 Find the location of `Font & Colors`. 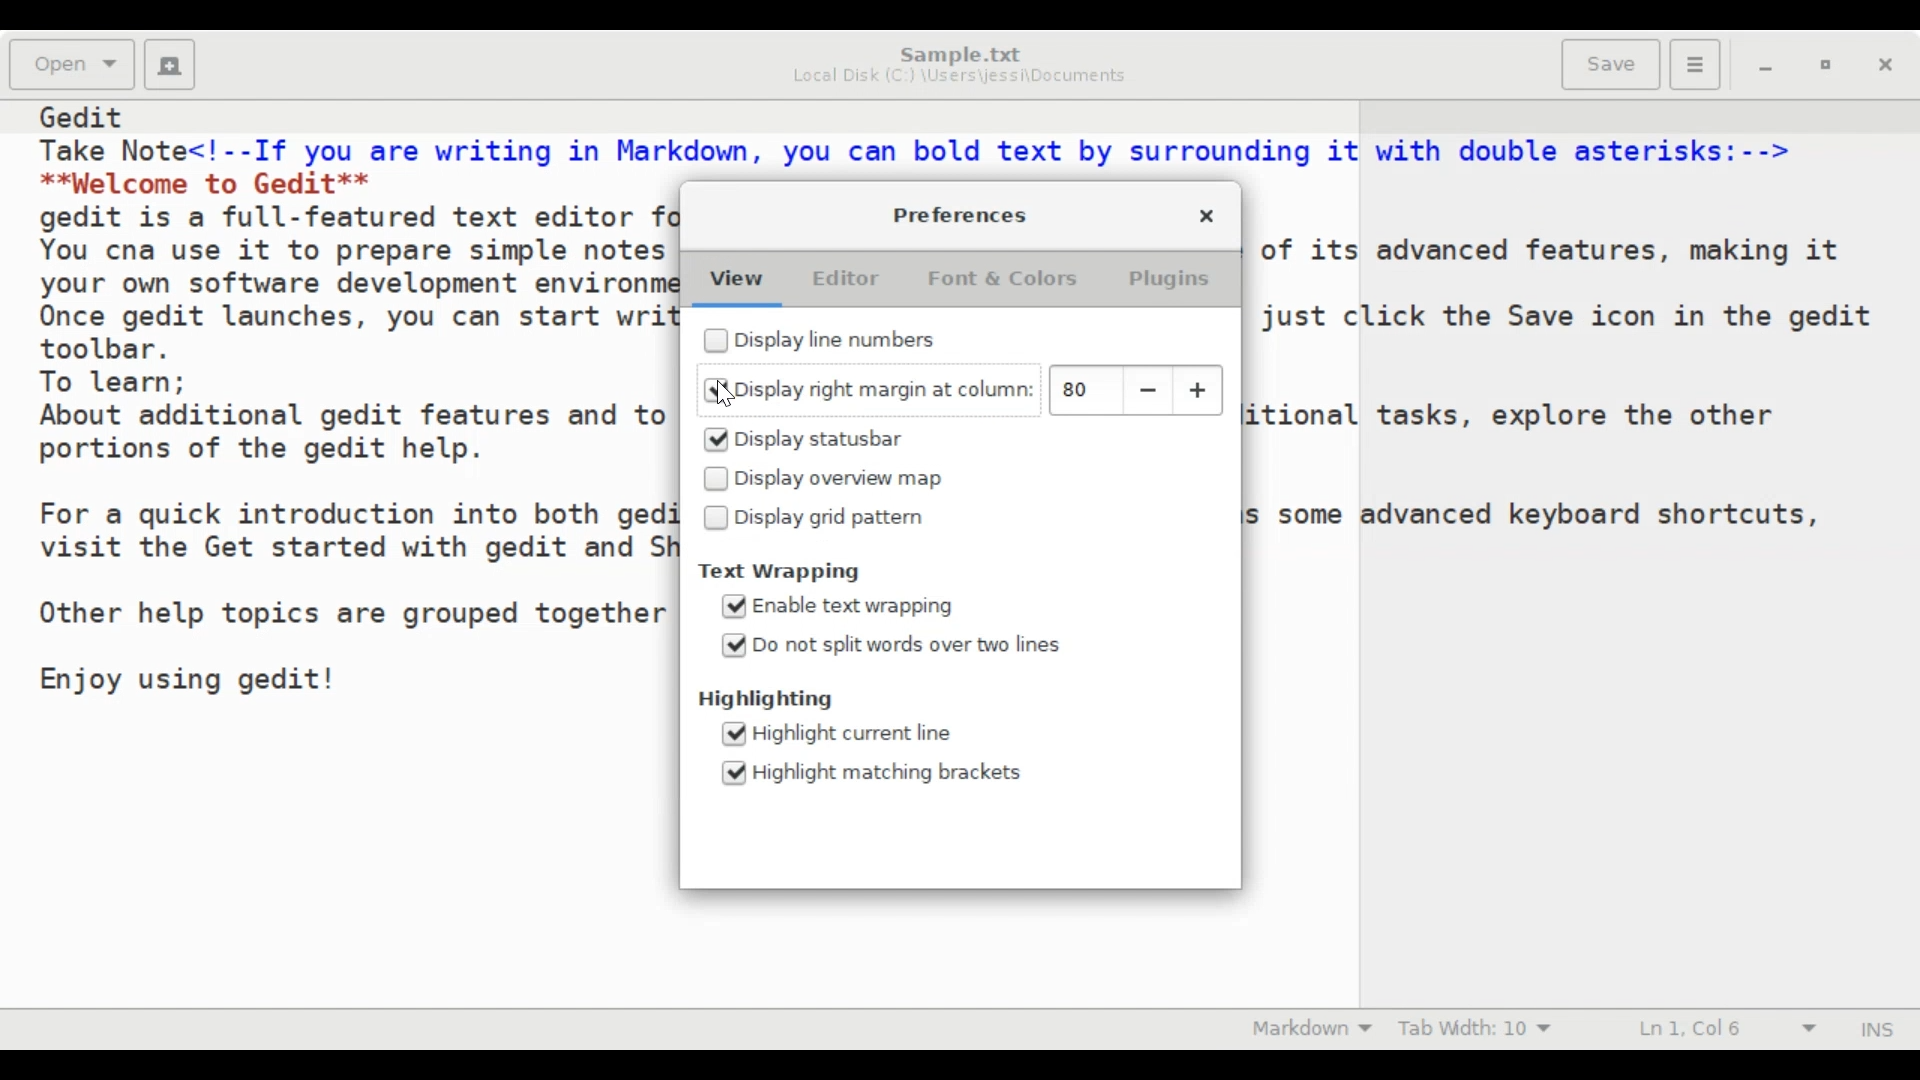

Font & Colors is located at coordinates (1011, 278).